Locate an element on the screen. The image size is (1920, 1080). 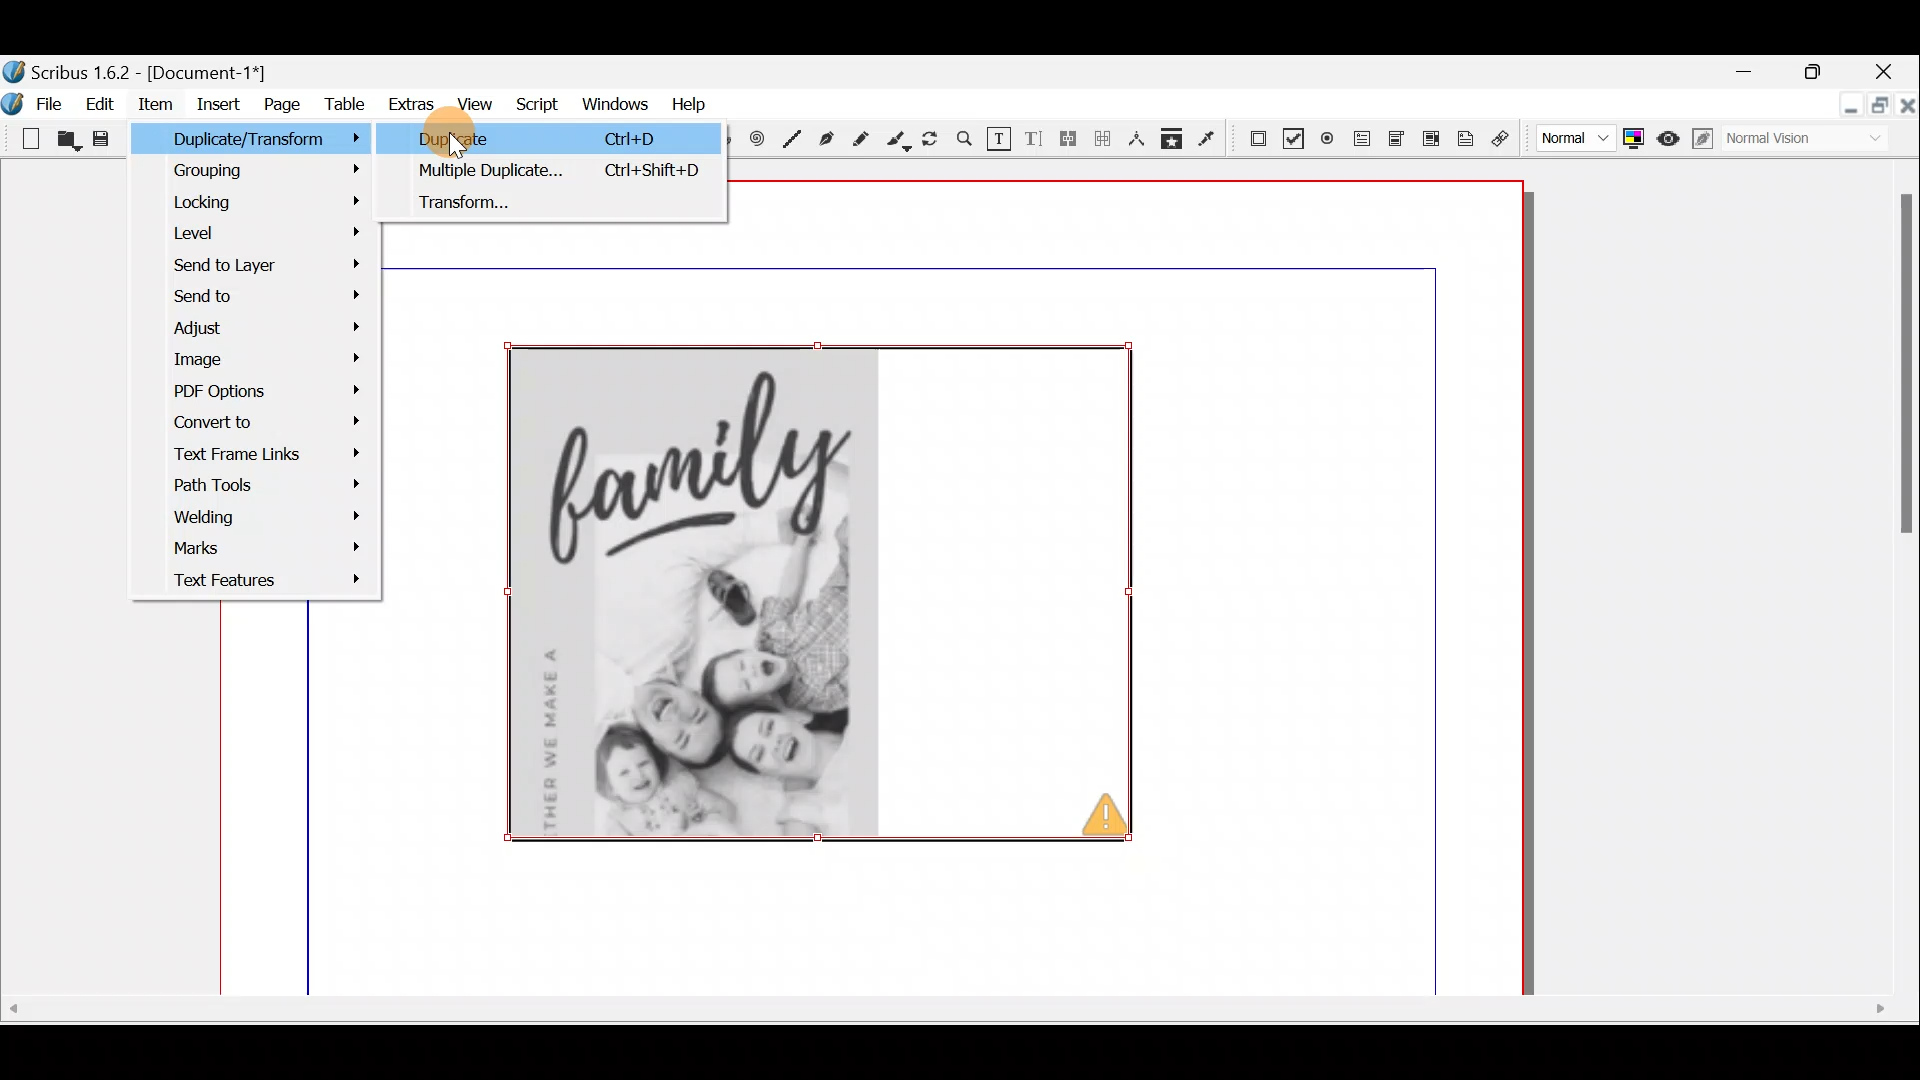
PDF Push button is located at coordinates (1255, 137).